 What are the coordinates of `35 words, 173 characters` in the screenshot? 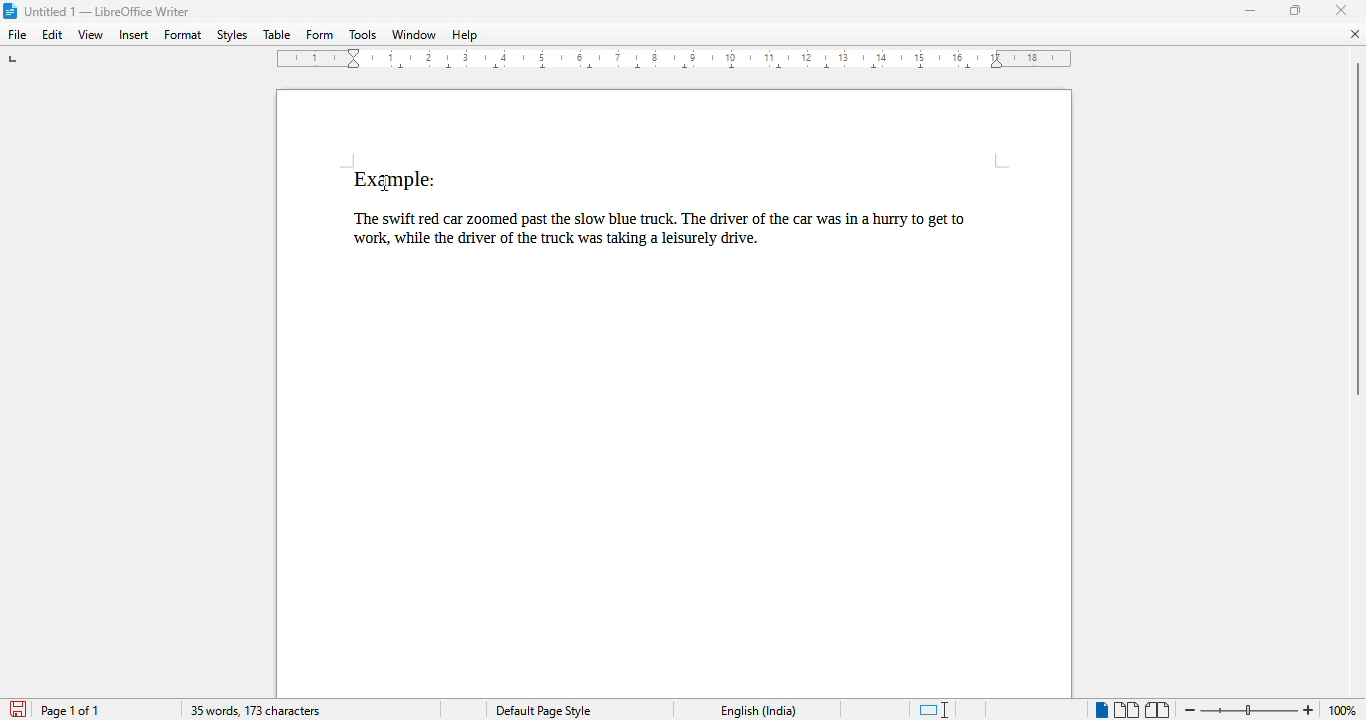 It's located at (255, 711).